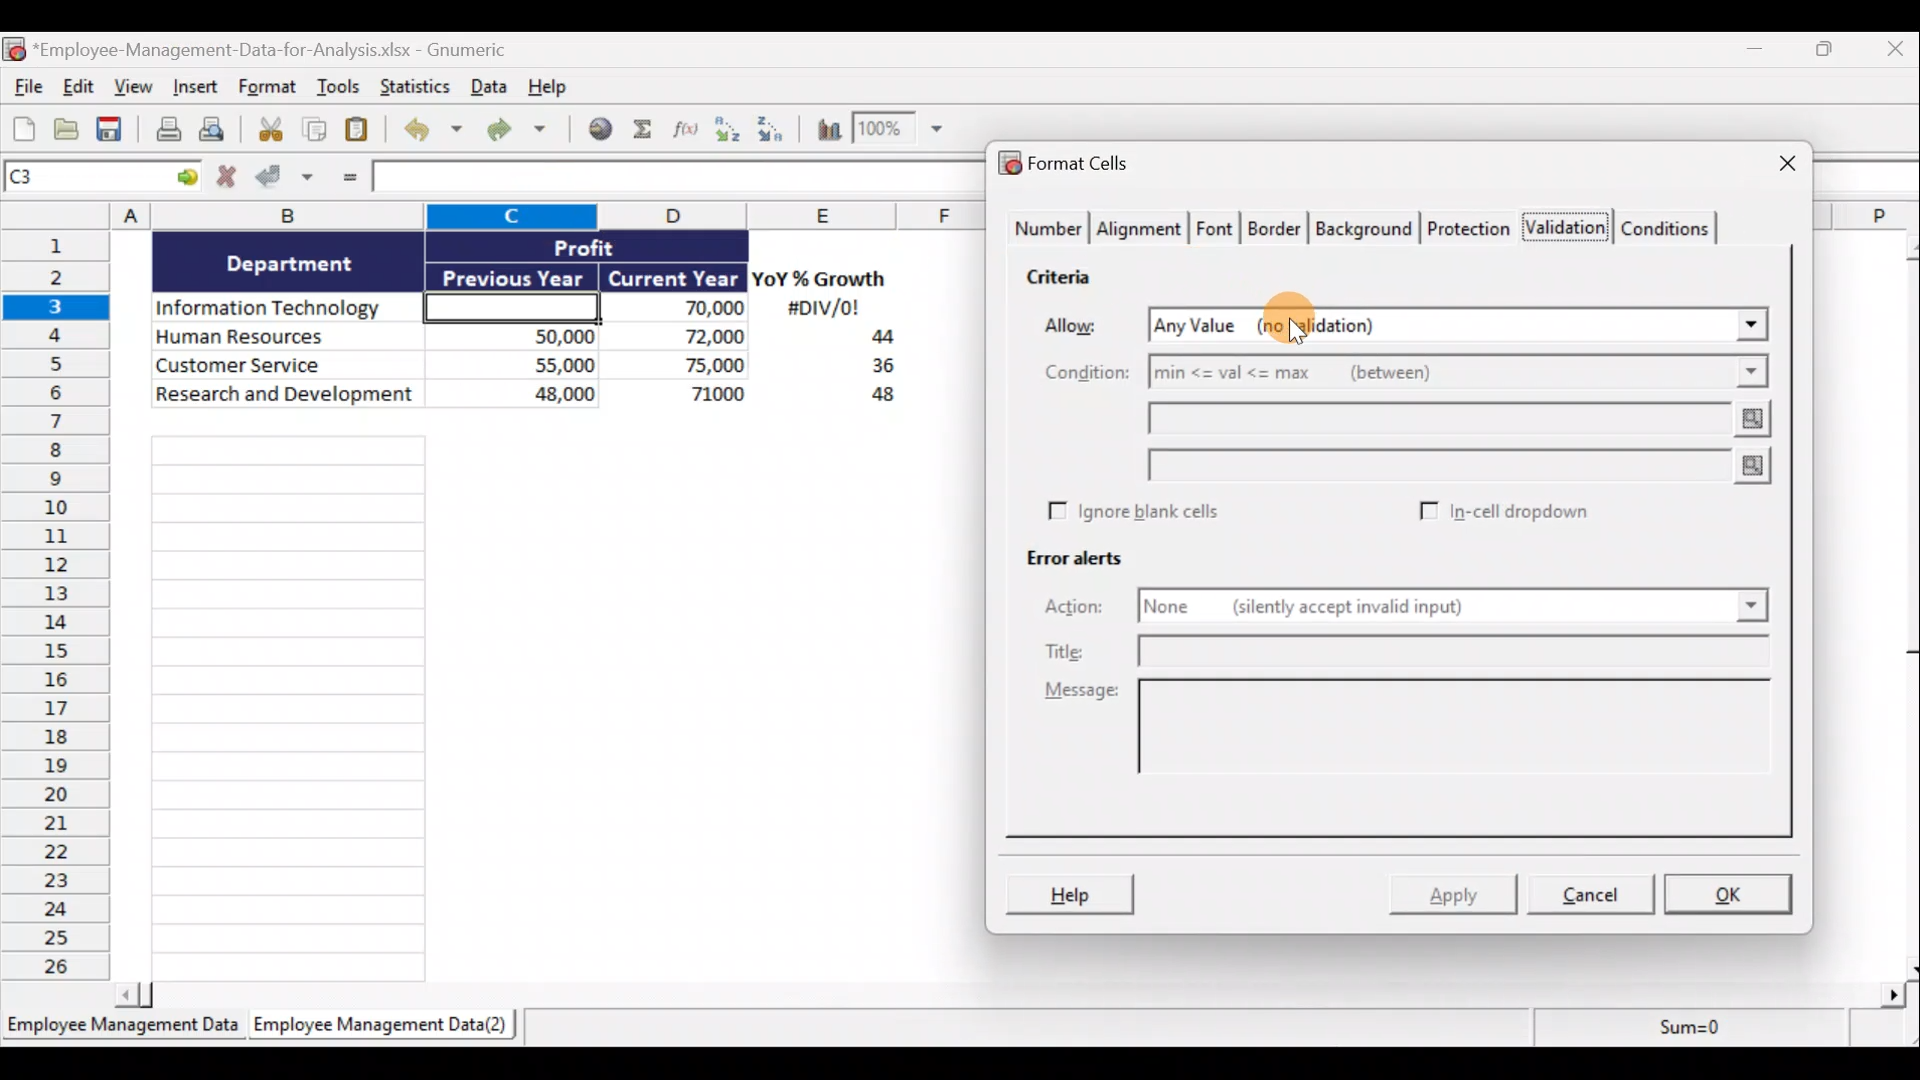  What do you see at coordinates (820, 280) in the screenshot?
I see `YoY% Growth` at bounding box center [820, 280].